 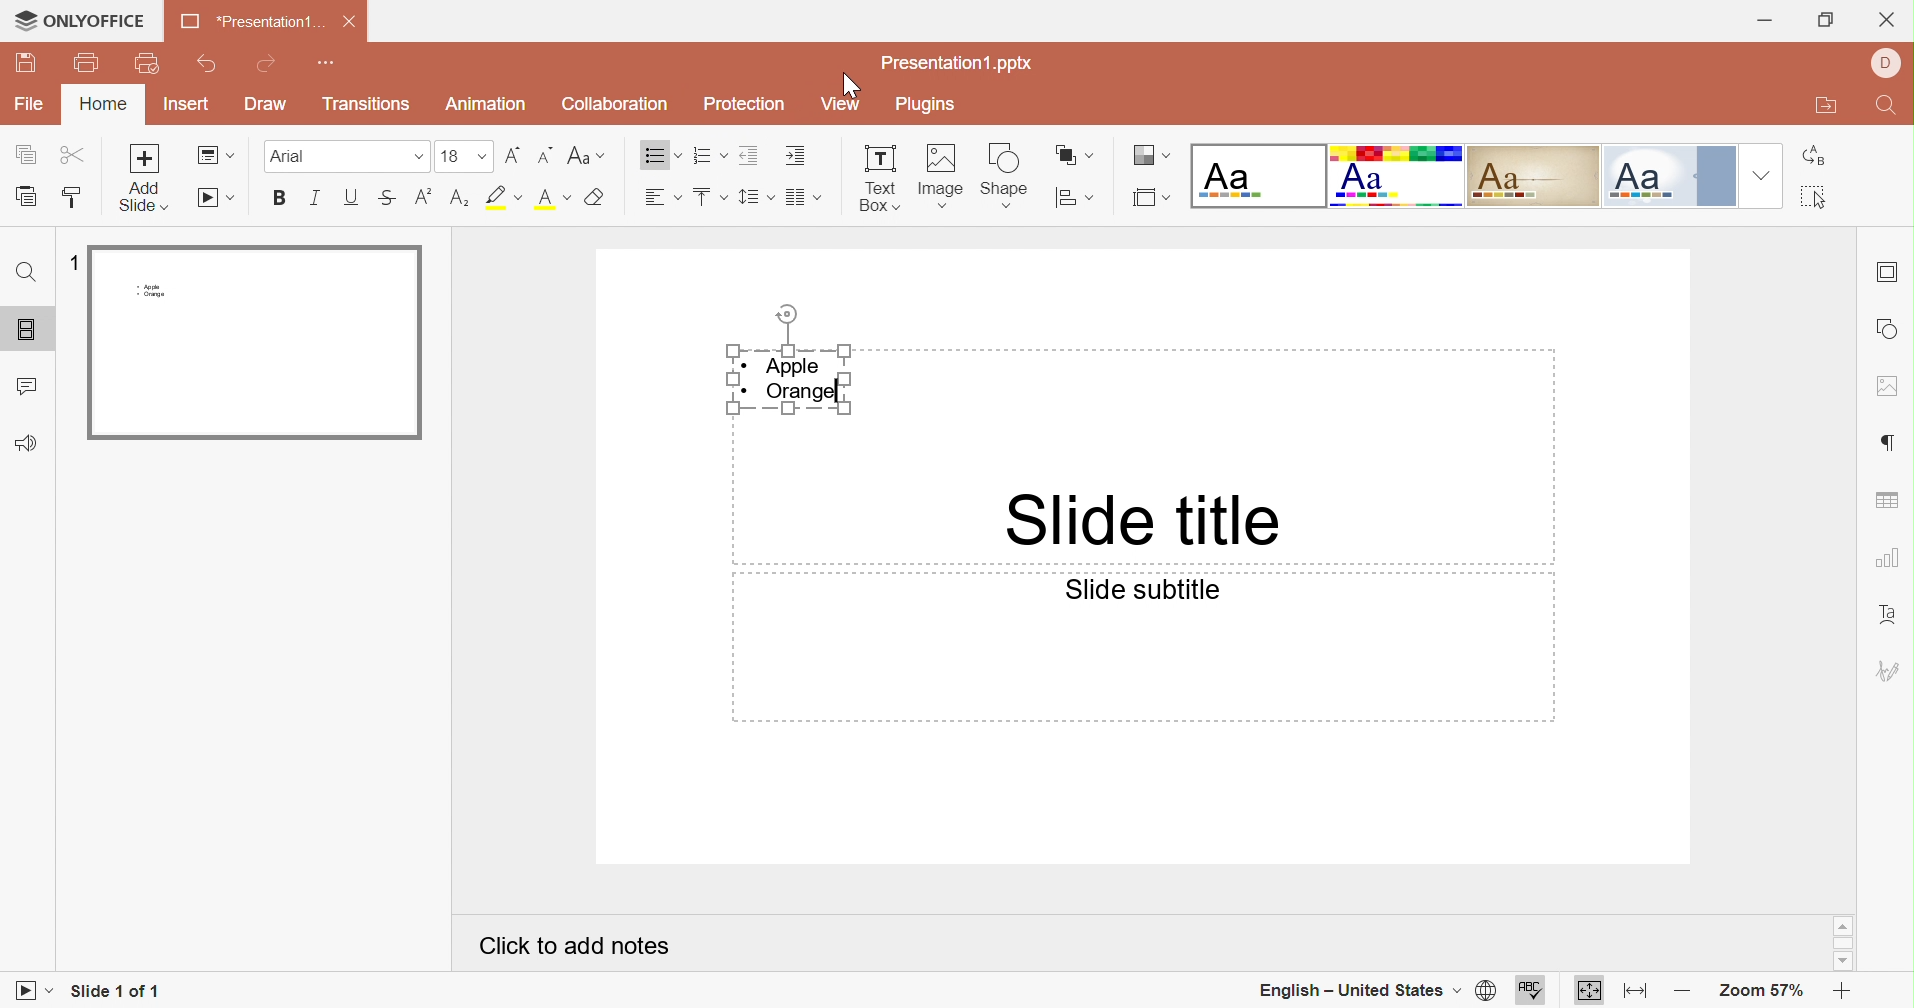 What do you see at coordinates (250, 339) in the screenshot?
I see `Slide` at bounding box center [250, 339].